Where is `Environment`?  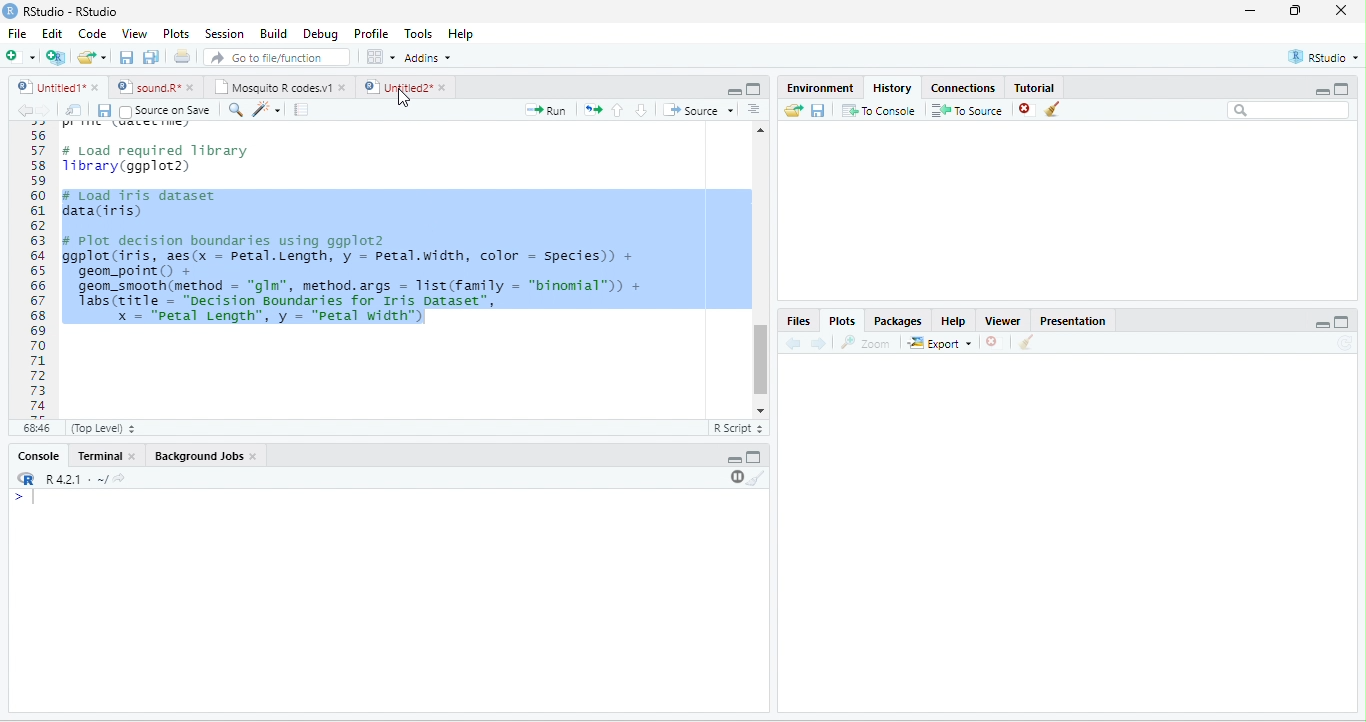
Environment is located at coordinates (821, 87).